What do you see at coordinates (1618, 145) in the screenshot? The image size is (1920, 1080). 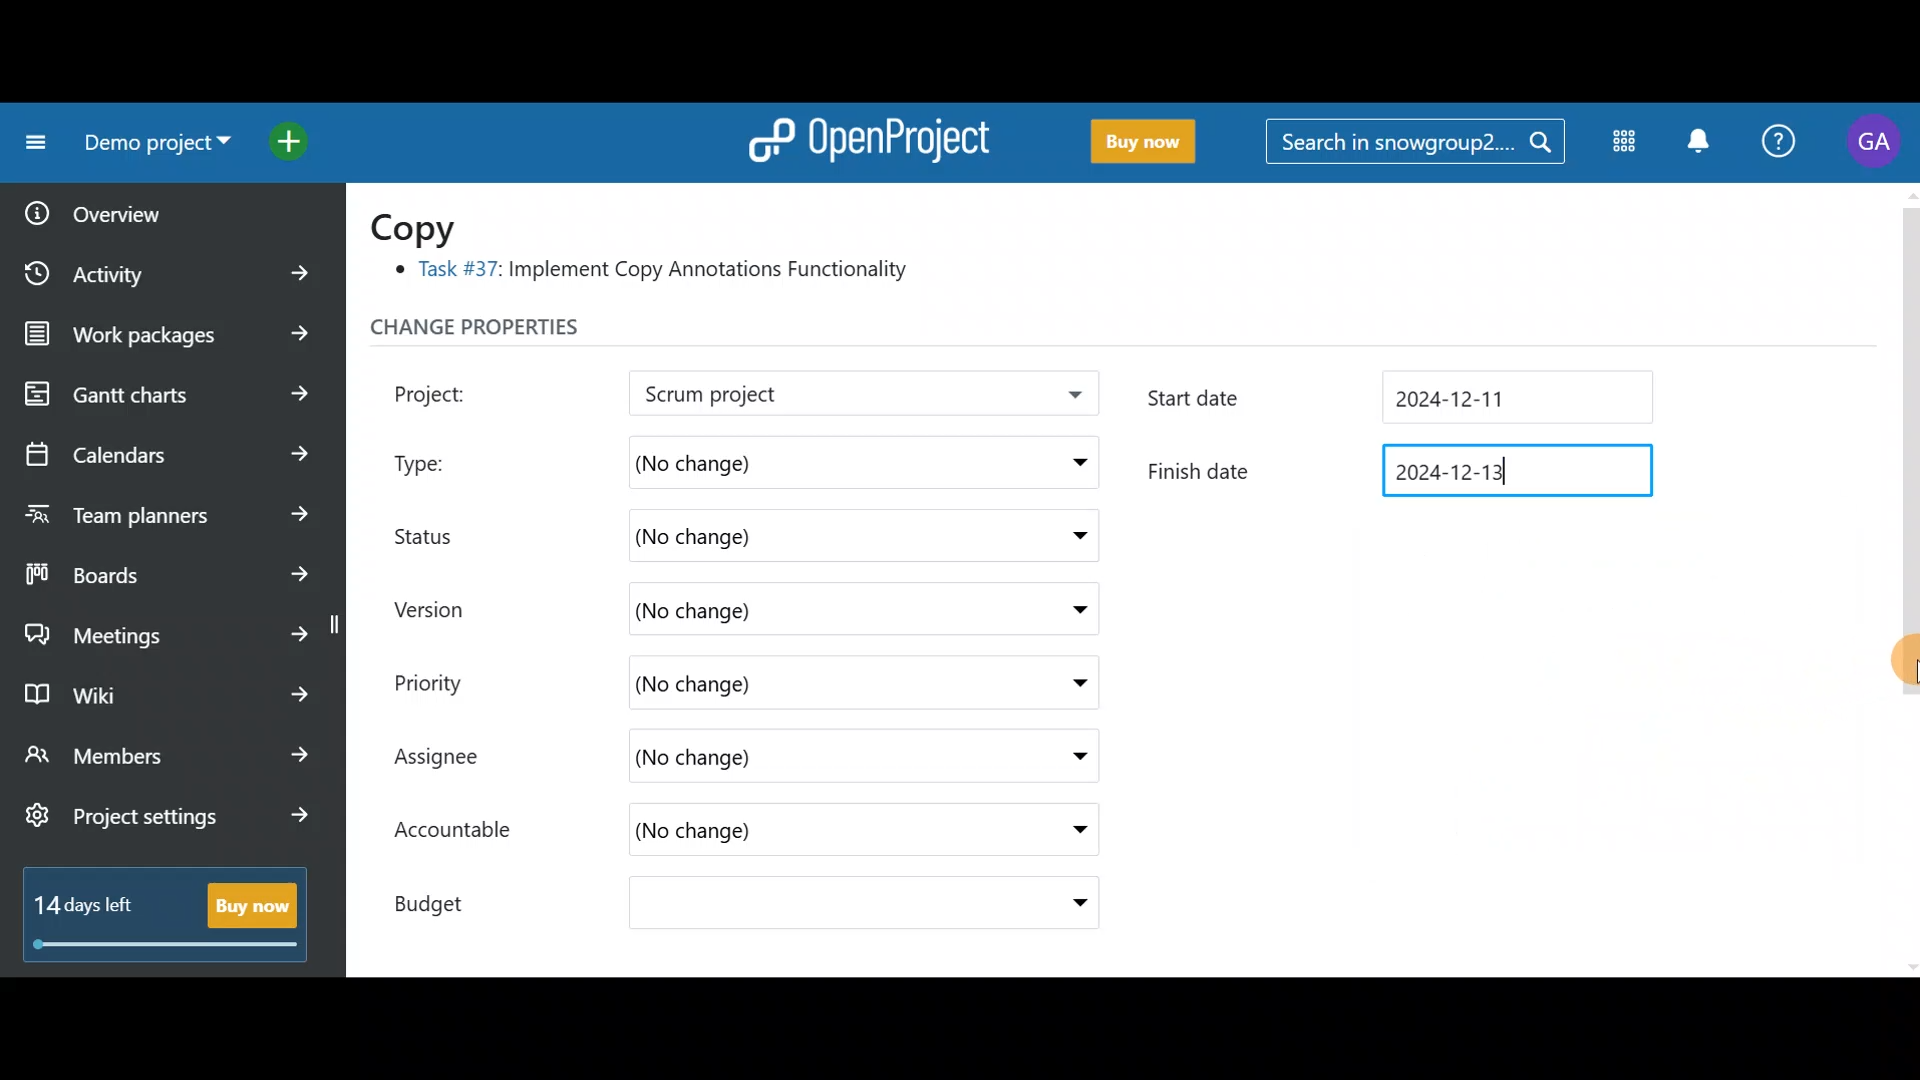 I see `Modules` at bounding box center [1618, 145].